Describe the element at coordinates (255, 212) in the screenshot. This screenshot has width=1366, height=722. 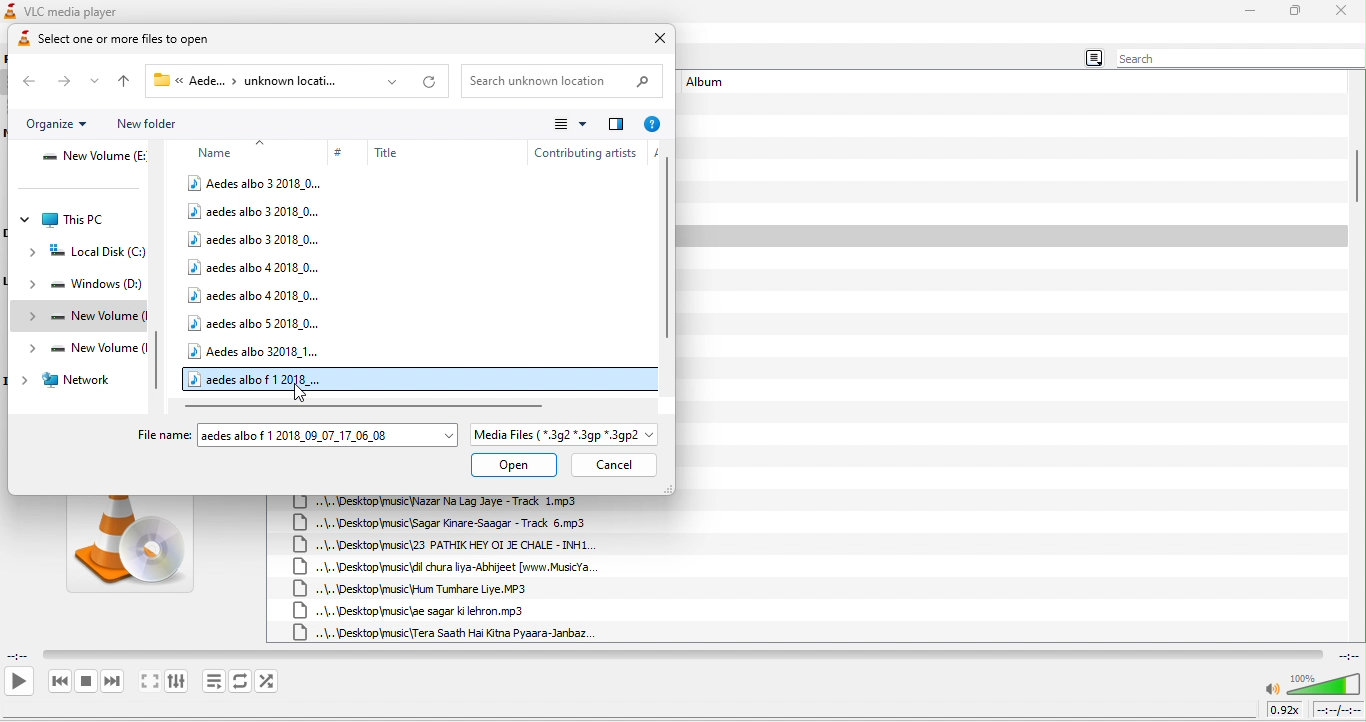
I see `aedes albo 3 2018_0...` at that location.